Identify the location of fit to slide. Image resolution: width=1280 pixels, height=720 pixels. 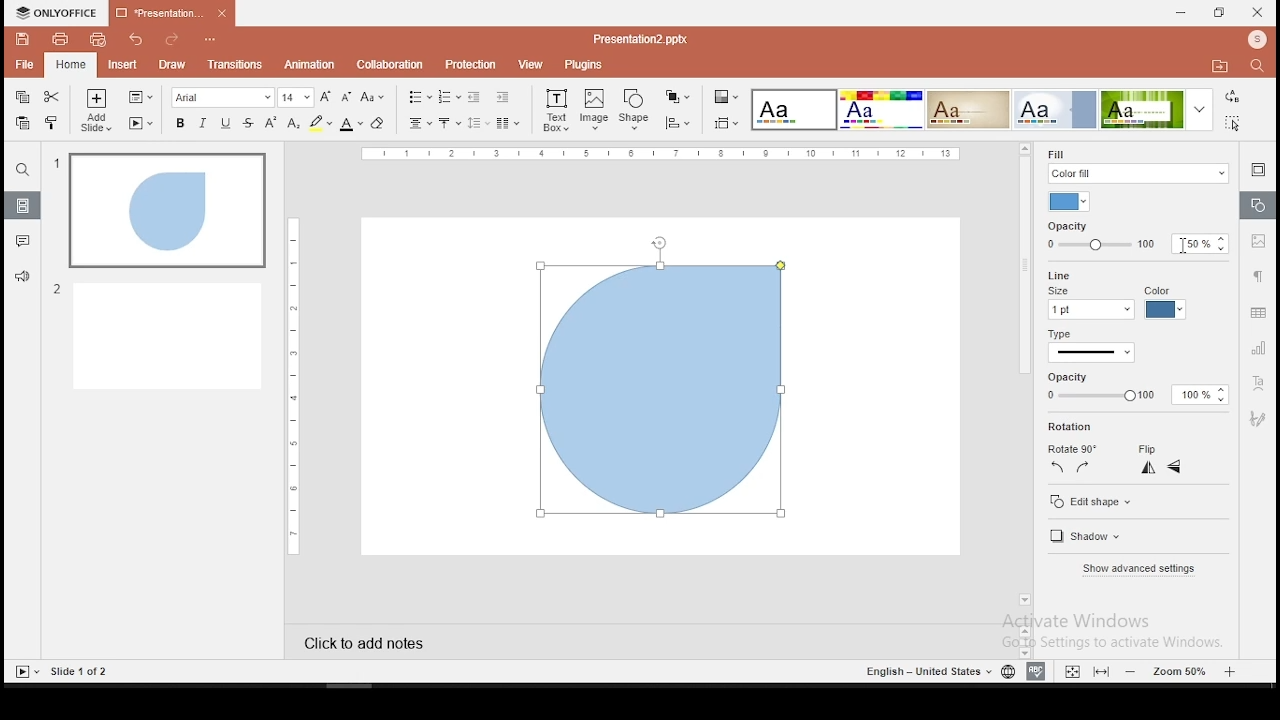
(1101, 672).